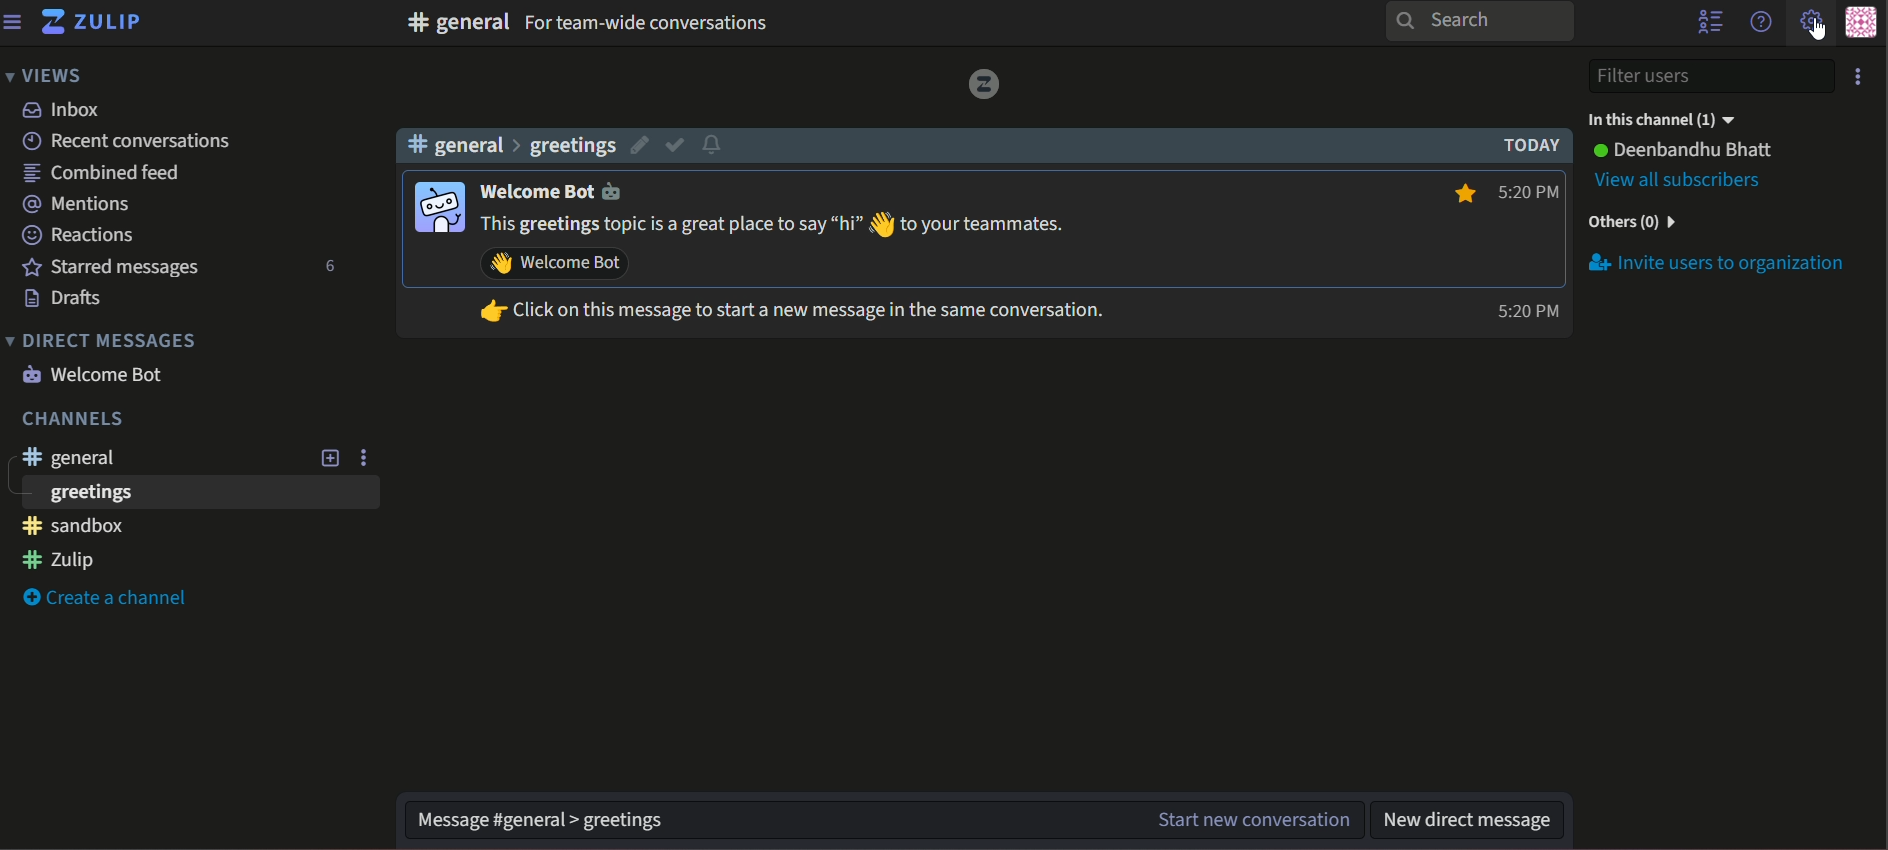 The image size is (1888, 850). I want to click on profile, so click(1863, 21).